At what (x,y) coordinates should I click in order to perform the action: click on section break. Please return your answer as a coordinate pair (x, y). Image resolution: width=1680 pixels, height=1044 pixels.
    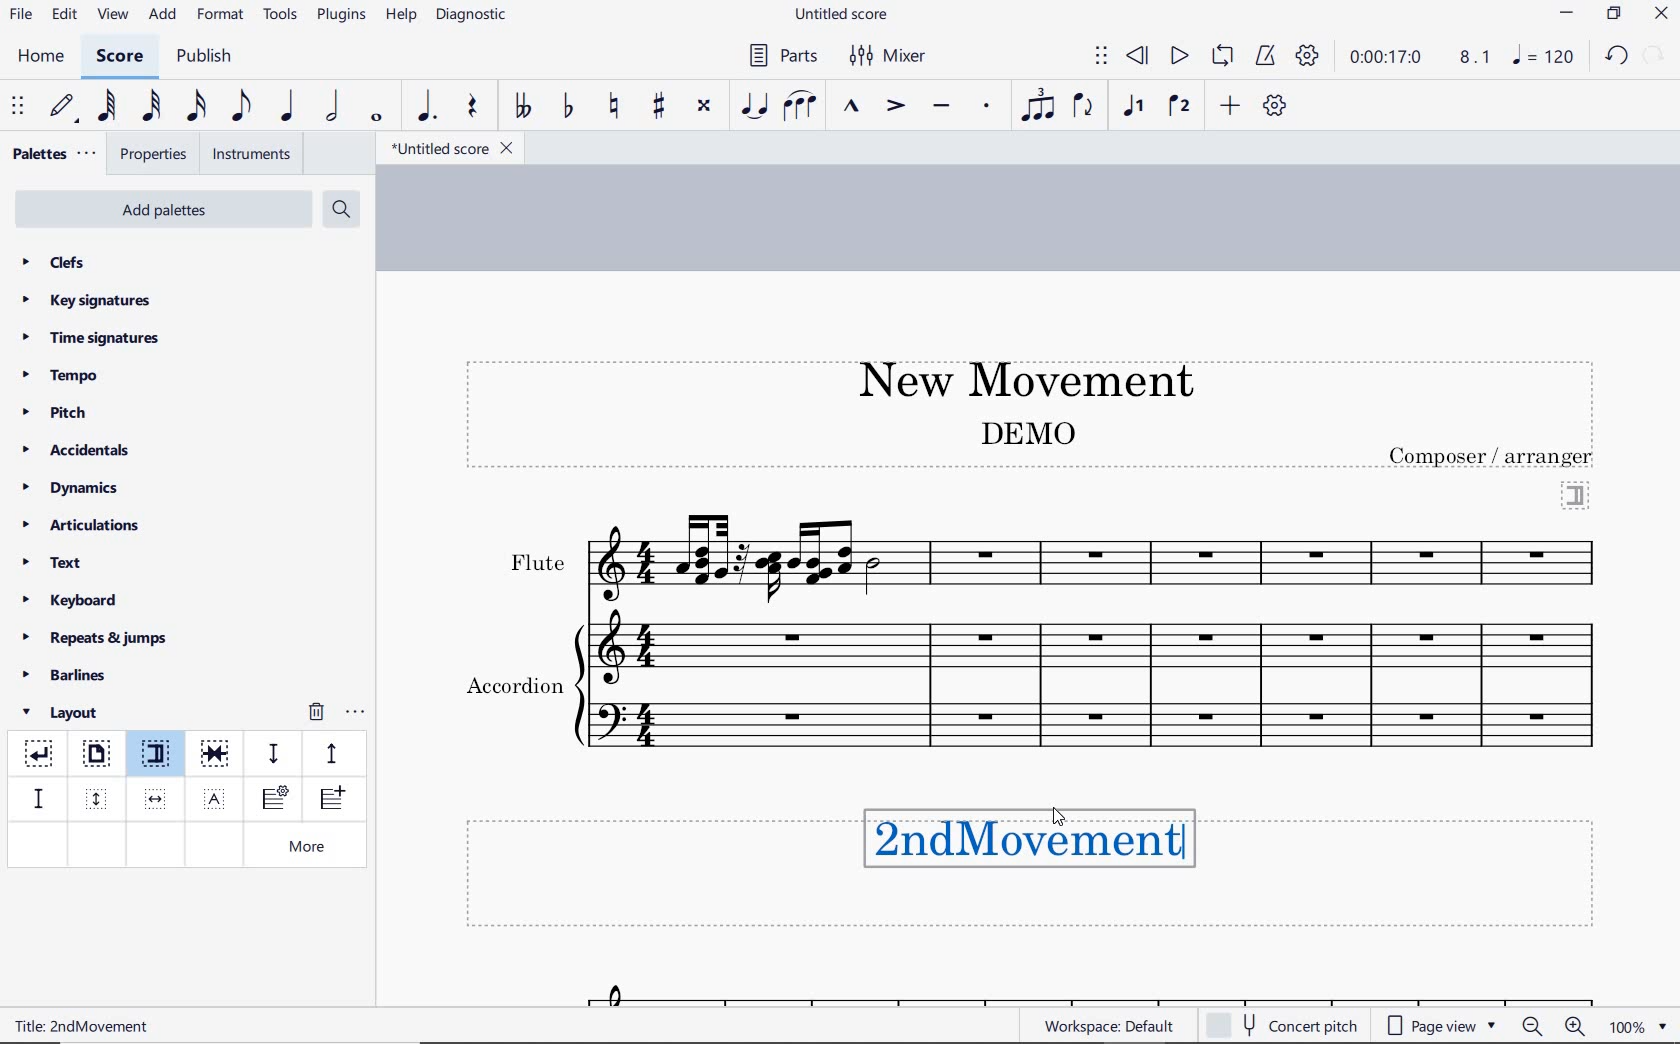
    Looking at the image, I should click on (160, 757).